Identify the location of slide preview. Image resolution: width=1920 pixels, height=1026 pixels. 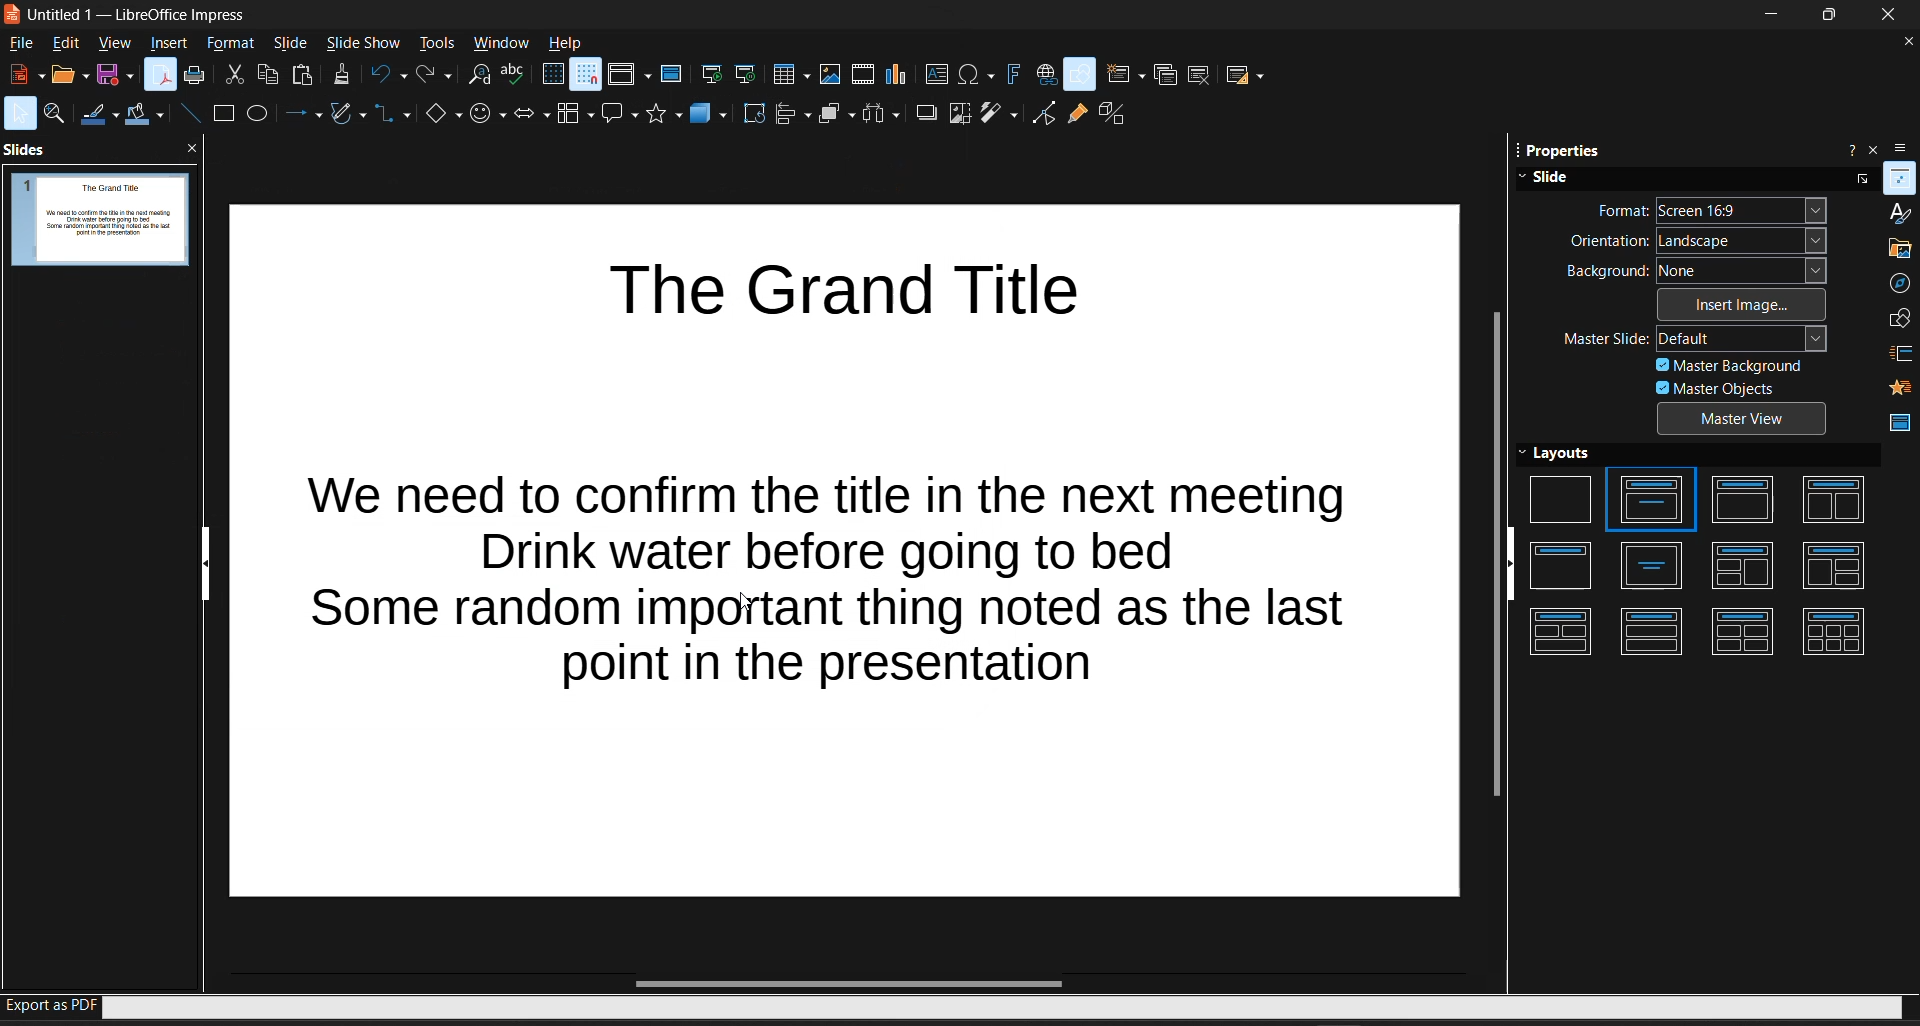
(100, 220).